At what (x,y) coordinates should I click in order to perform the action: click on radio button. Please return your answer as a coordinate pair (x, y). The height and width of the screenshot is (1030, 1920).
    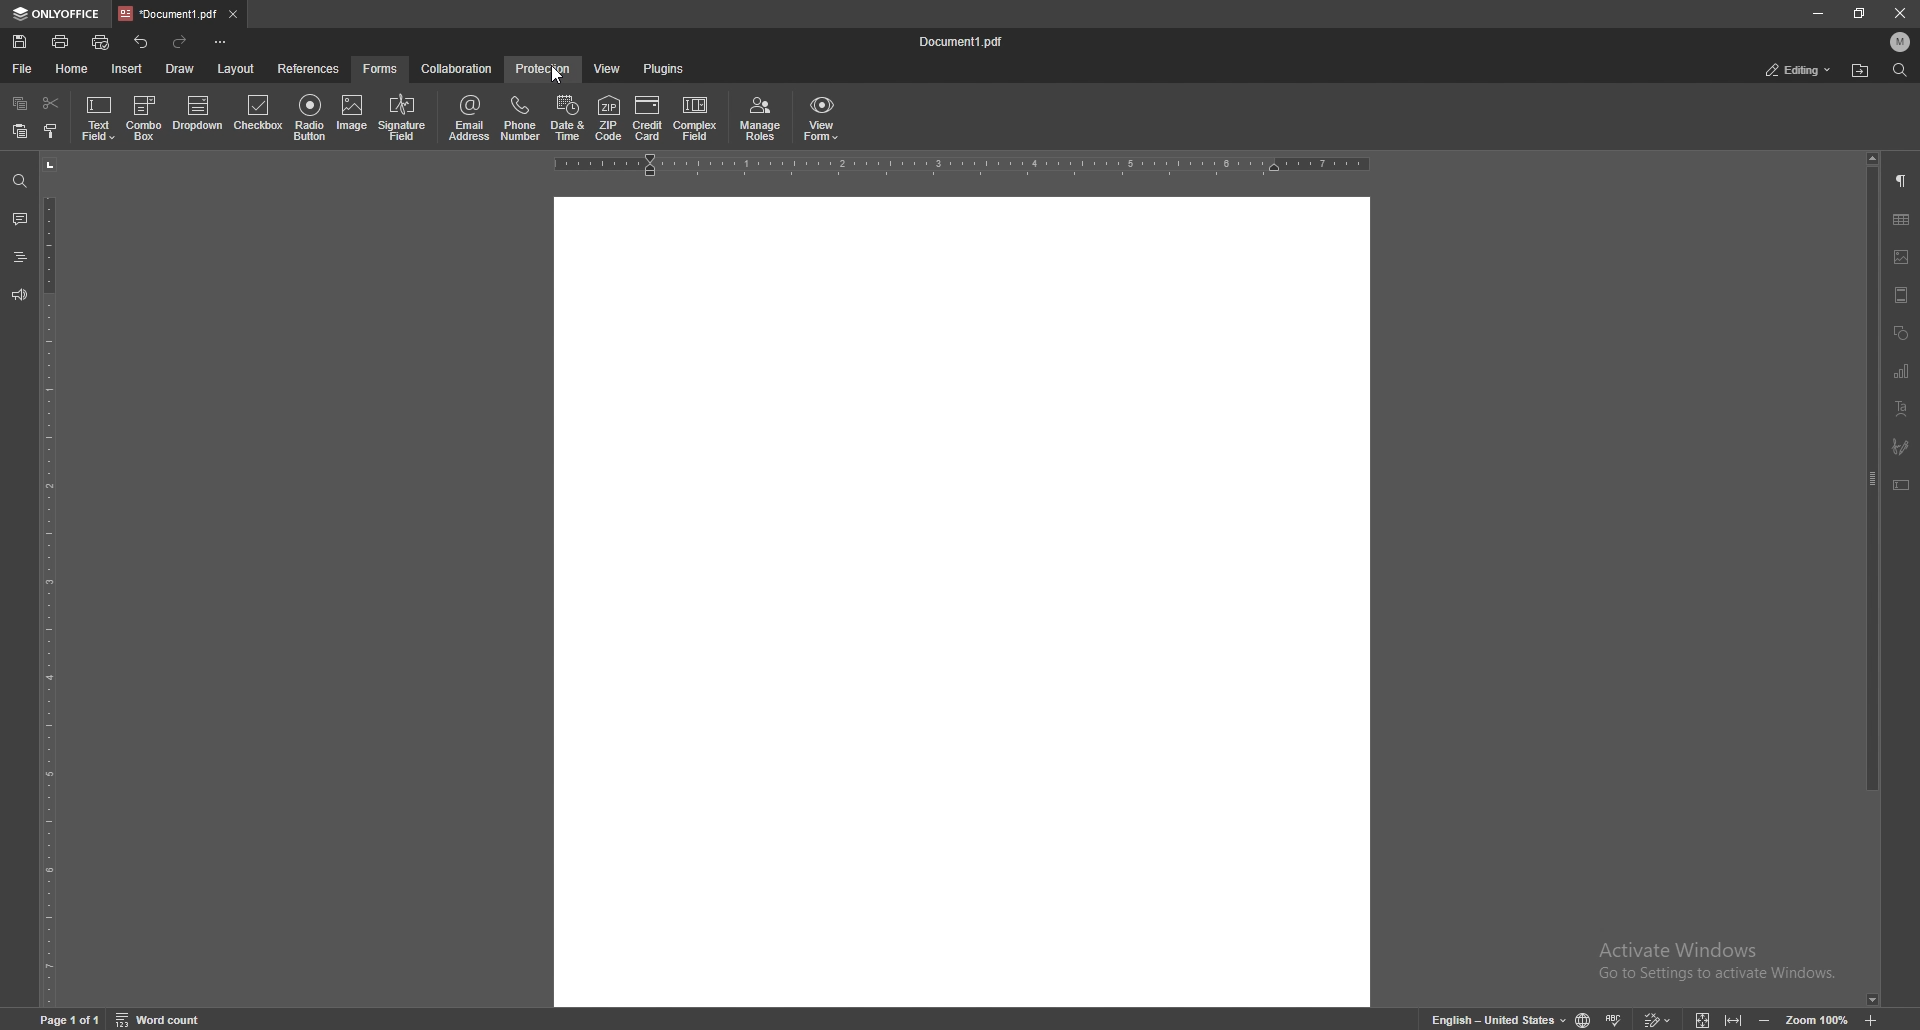
    Looking at the image, I should click on (309, 117).